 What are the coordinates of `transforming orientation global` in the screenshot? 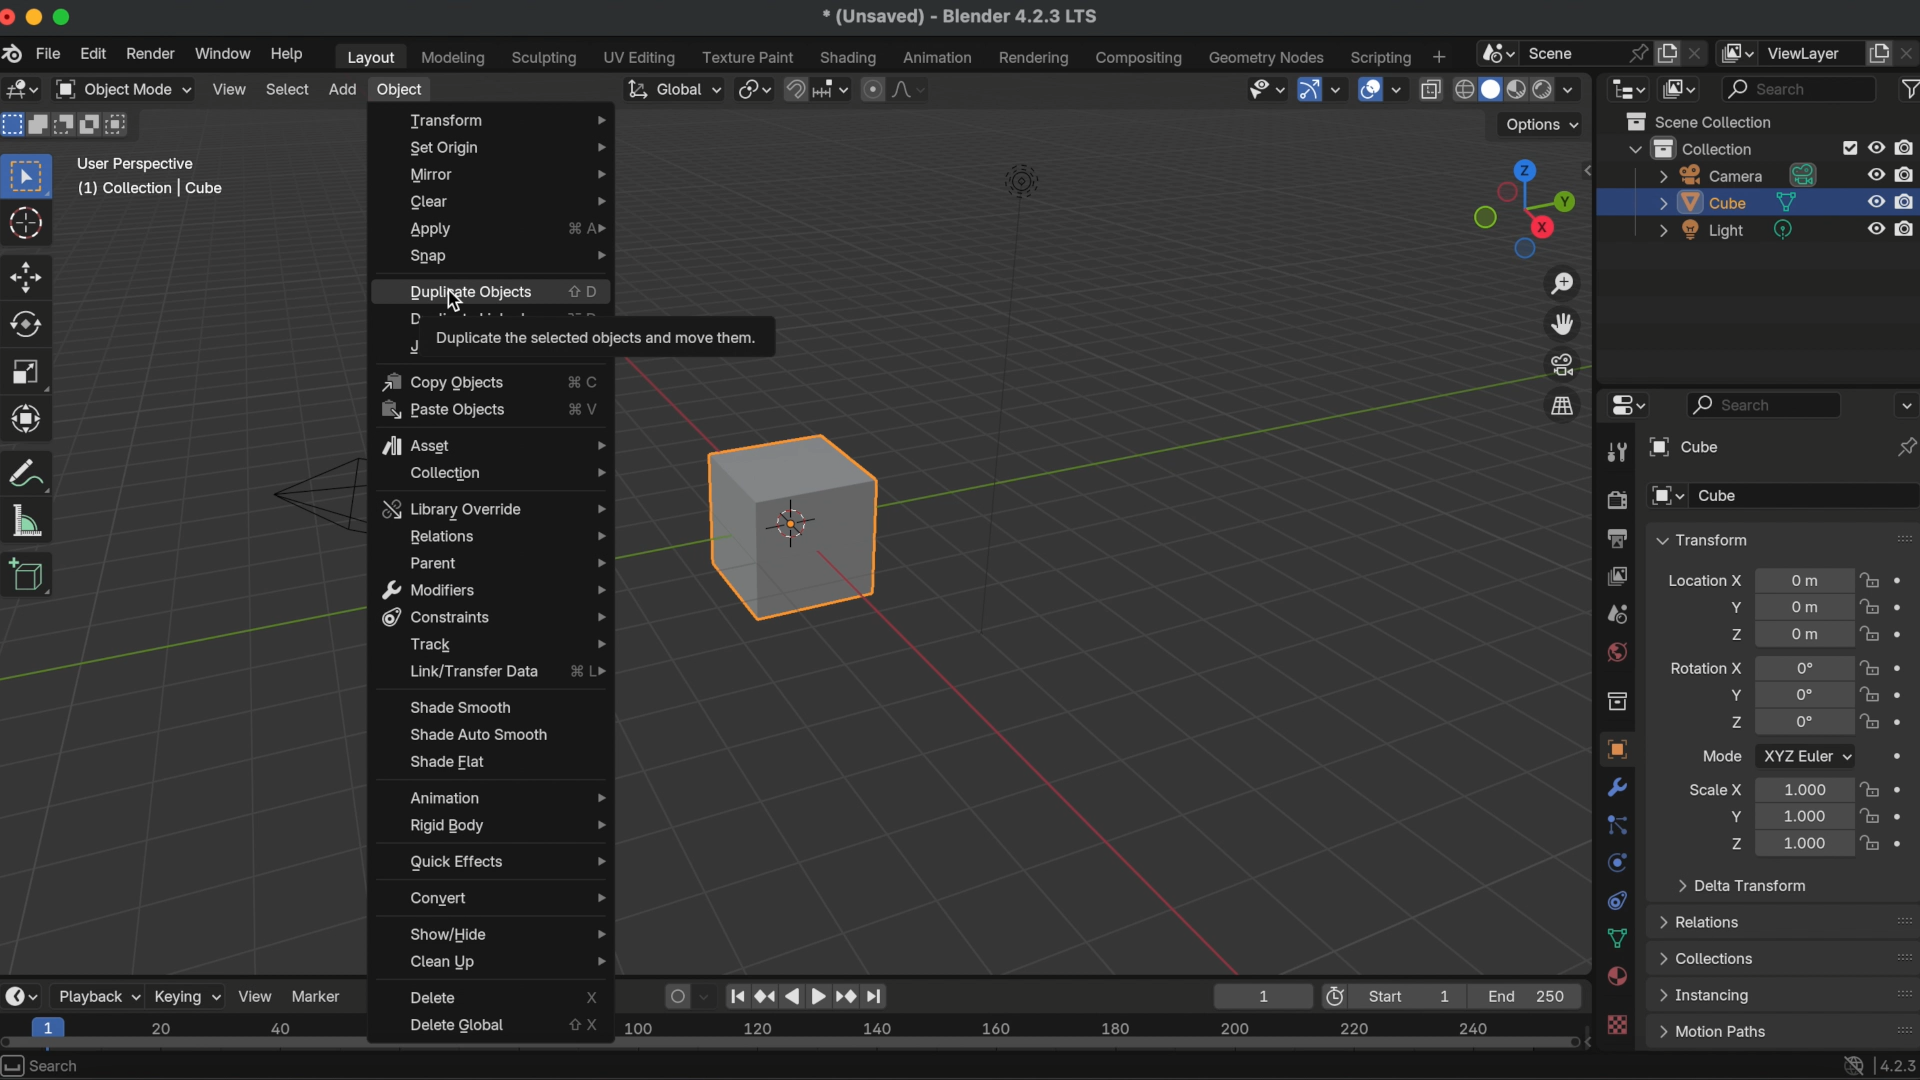 It's located at (671, 89).